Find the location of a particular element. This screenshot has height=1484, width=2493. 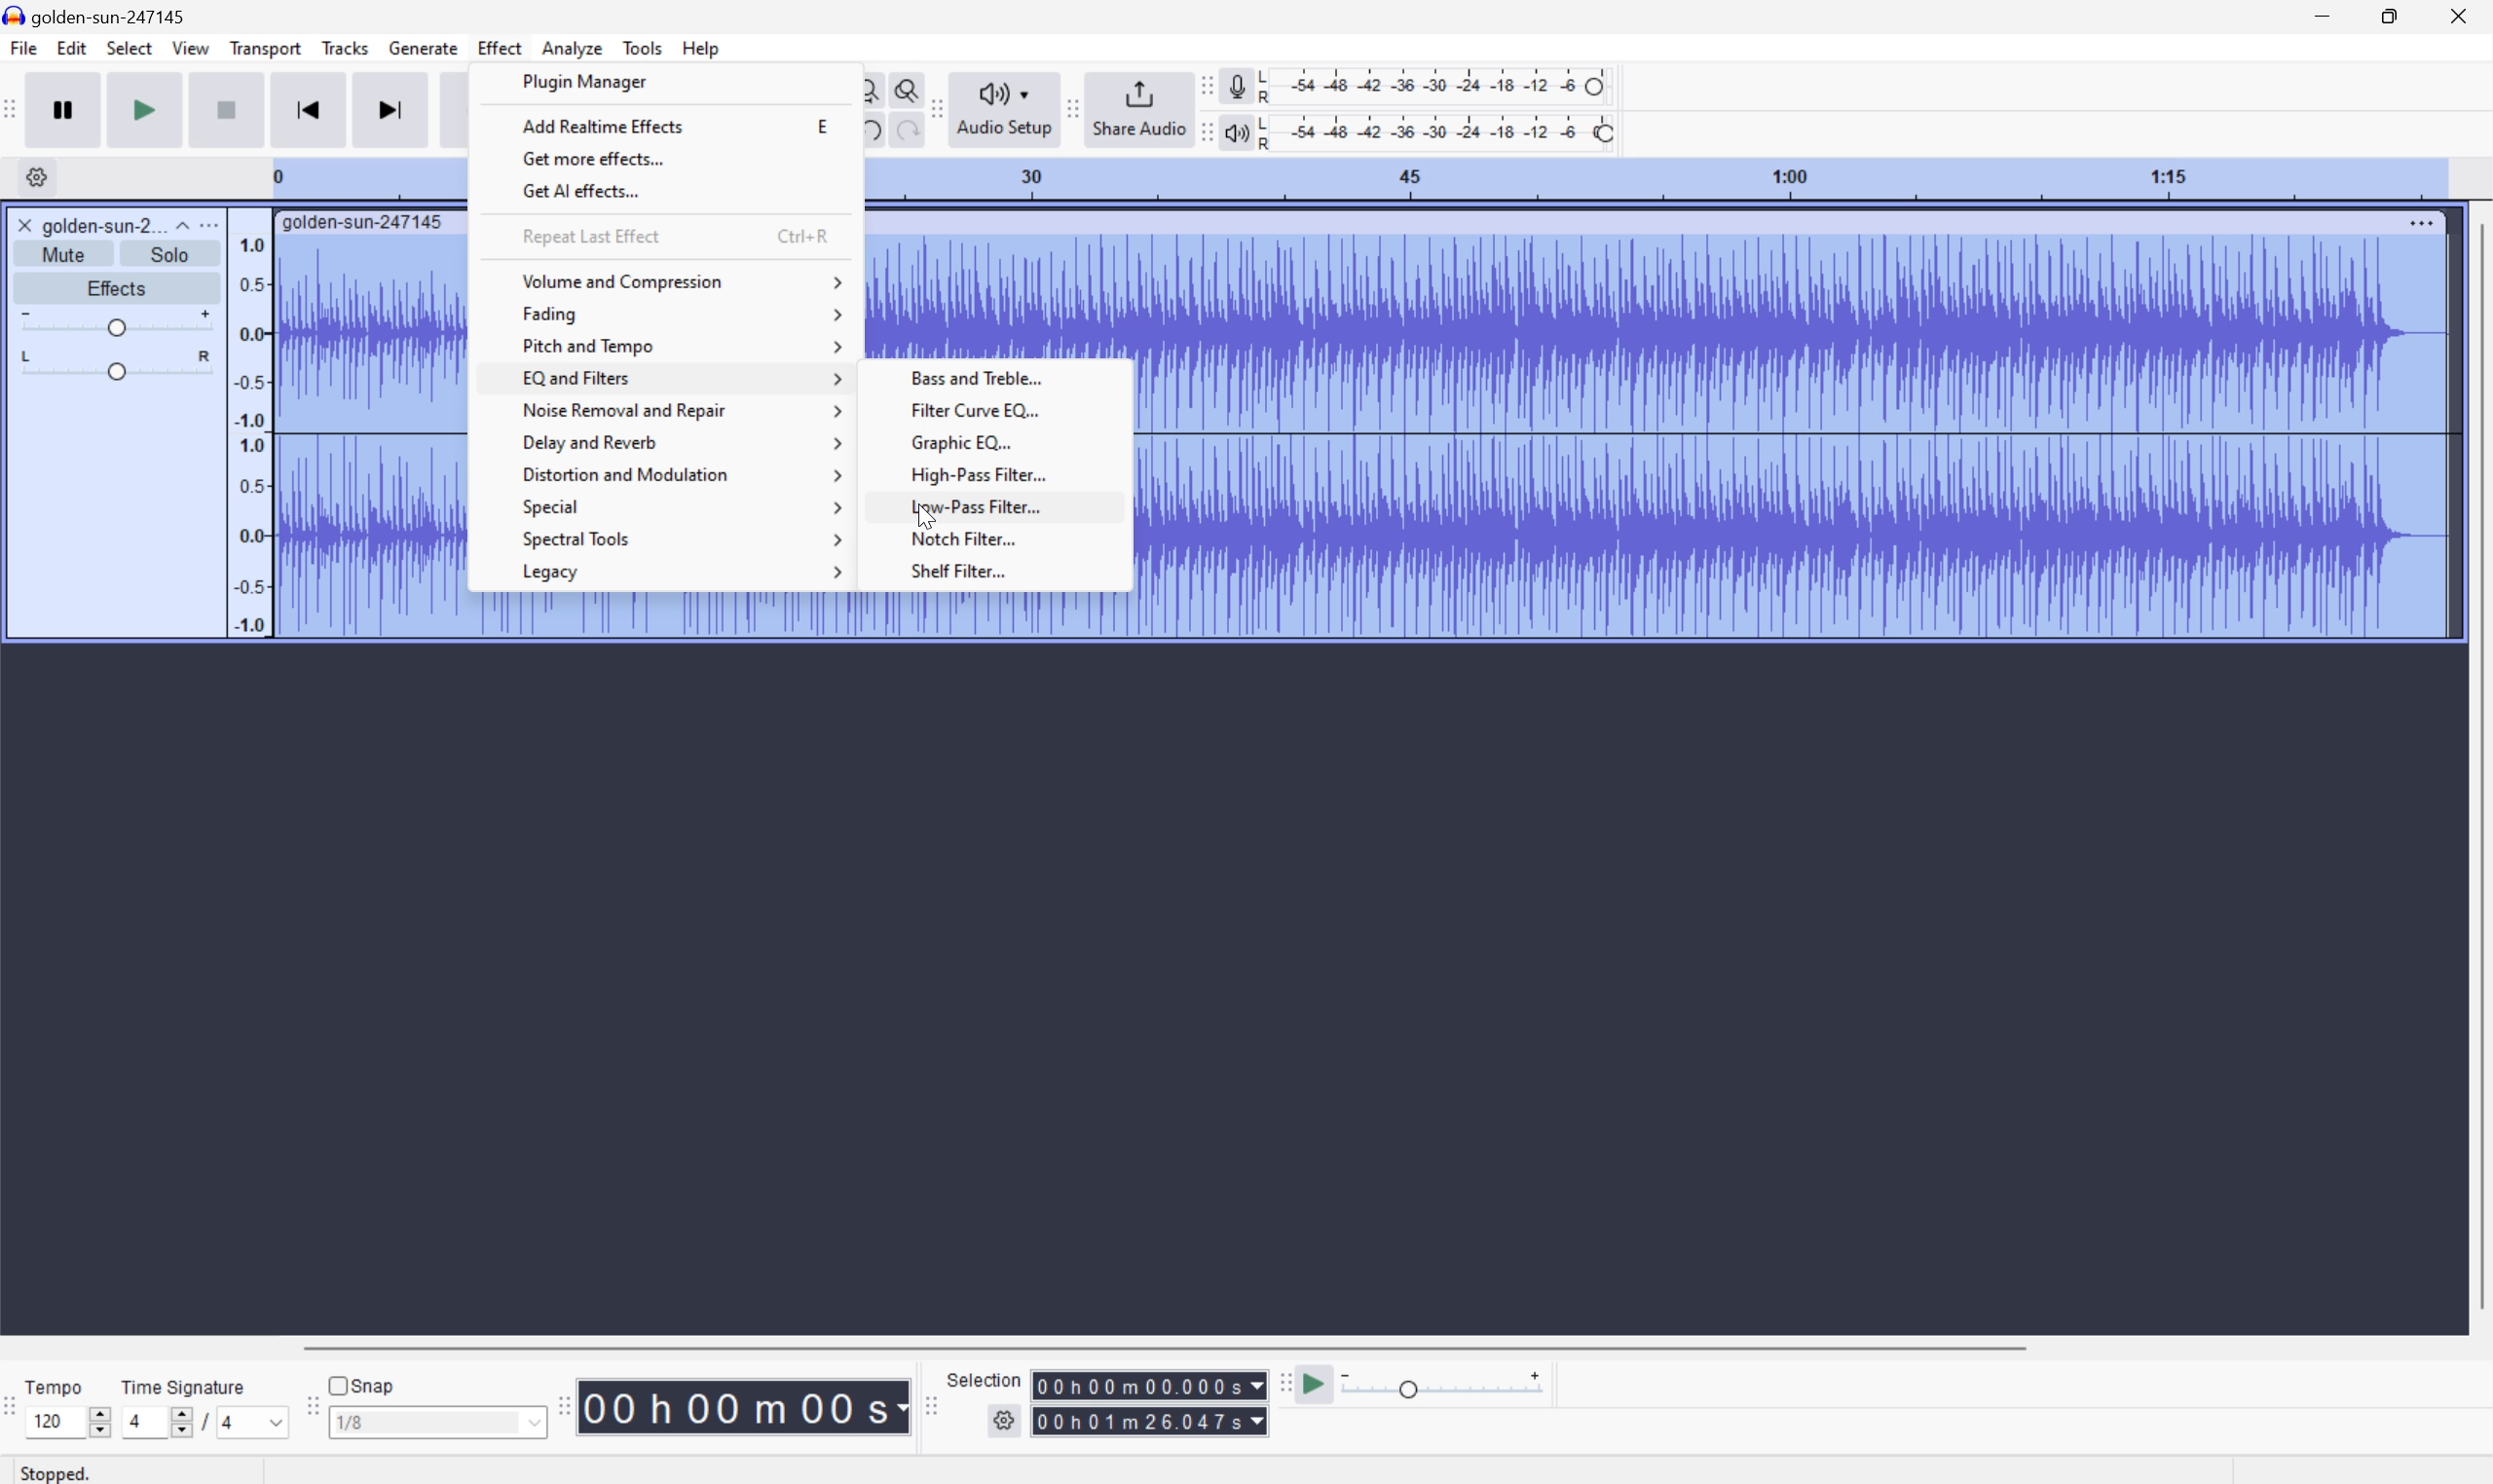

Frequencies is located at coordinates (251, 435).